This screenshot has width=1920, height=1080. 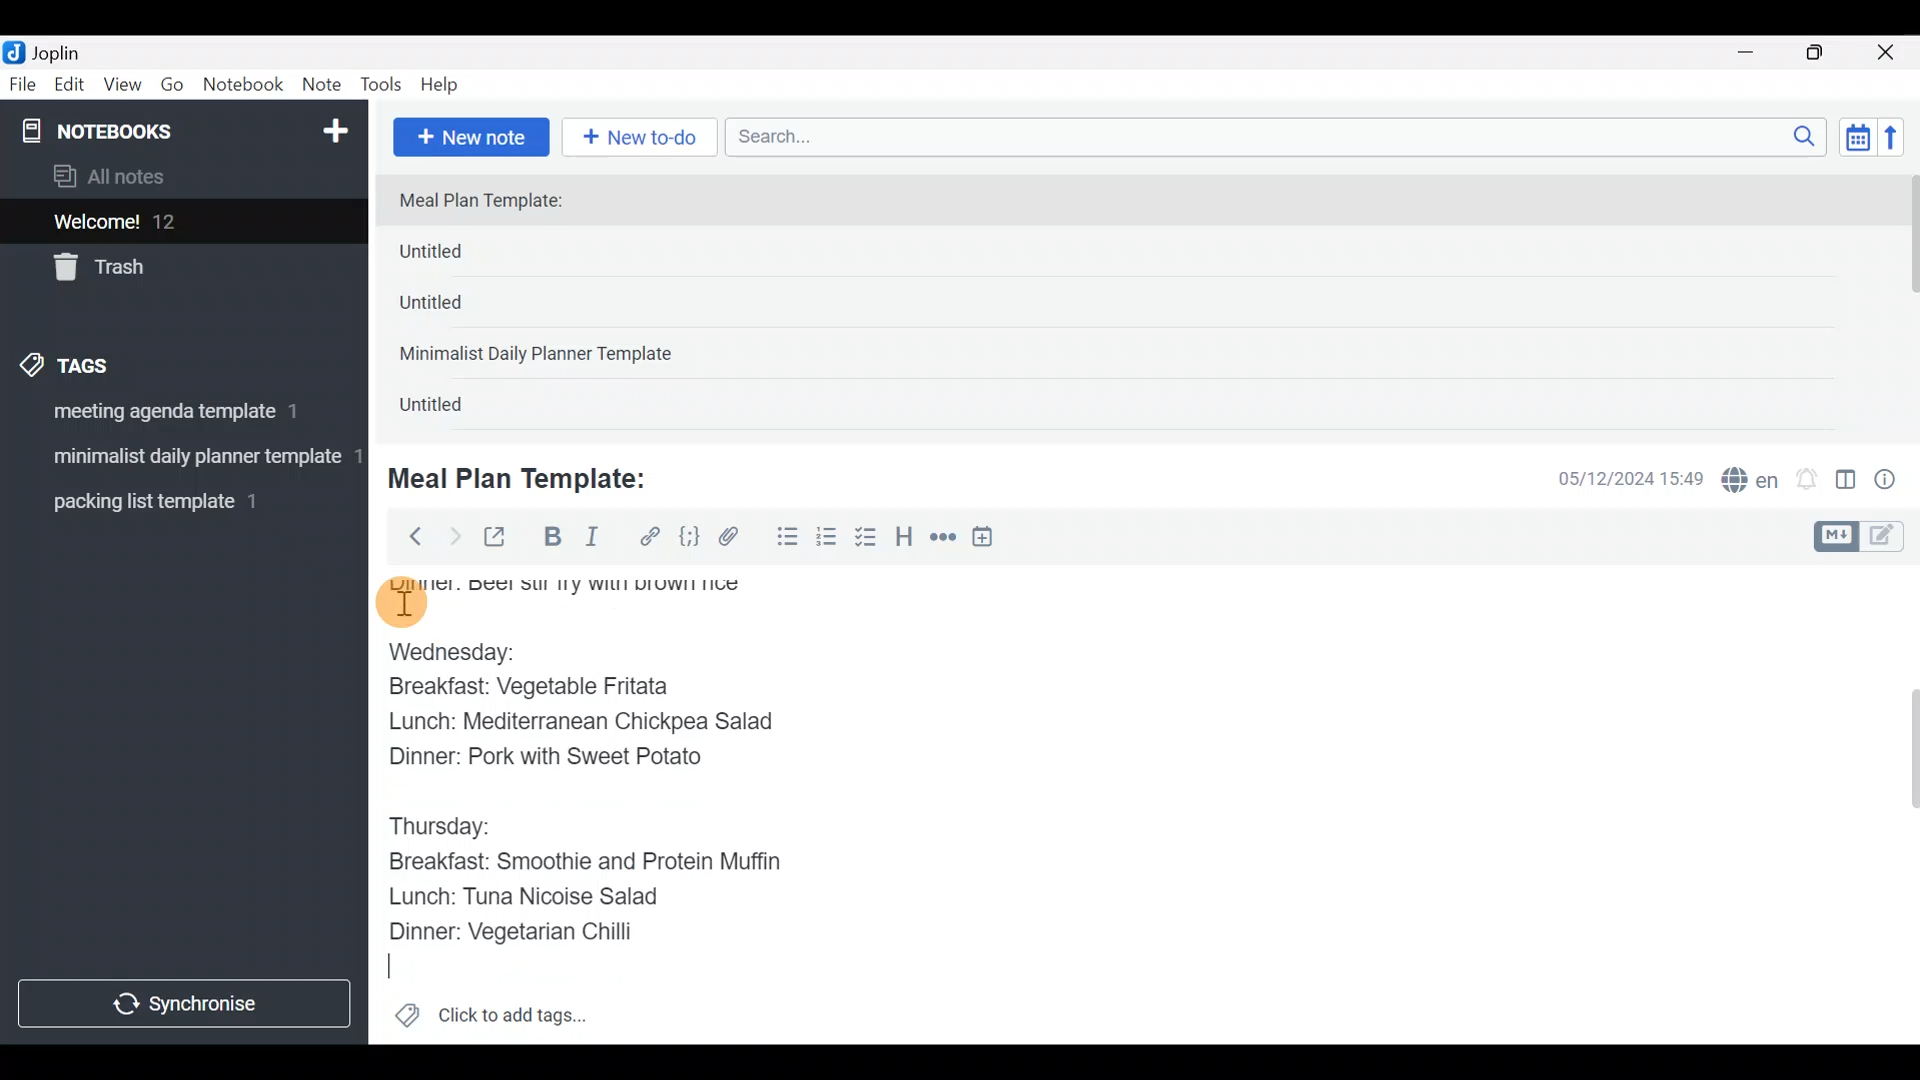 I want to click on Bold, so click(x=551, y=539).